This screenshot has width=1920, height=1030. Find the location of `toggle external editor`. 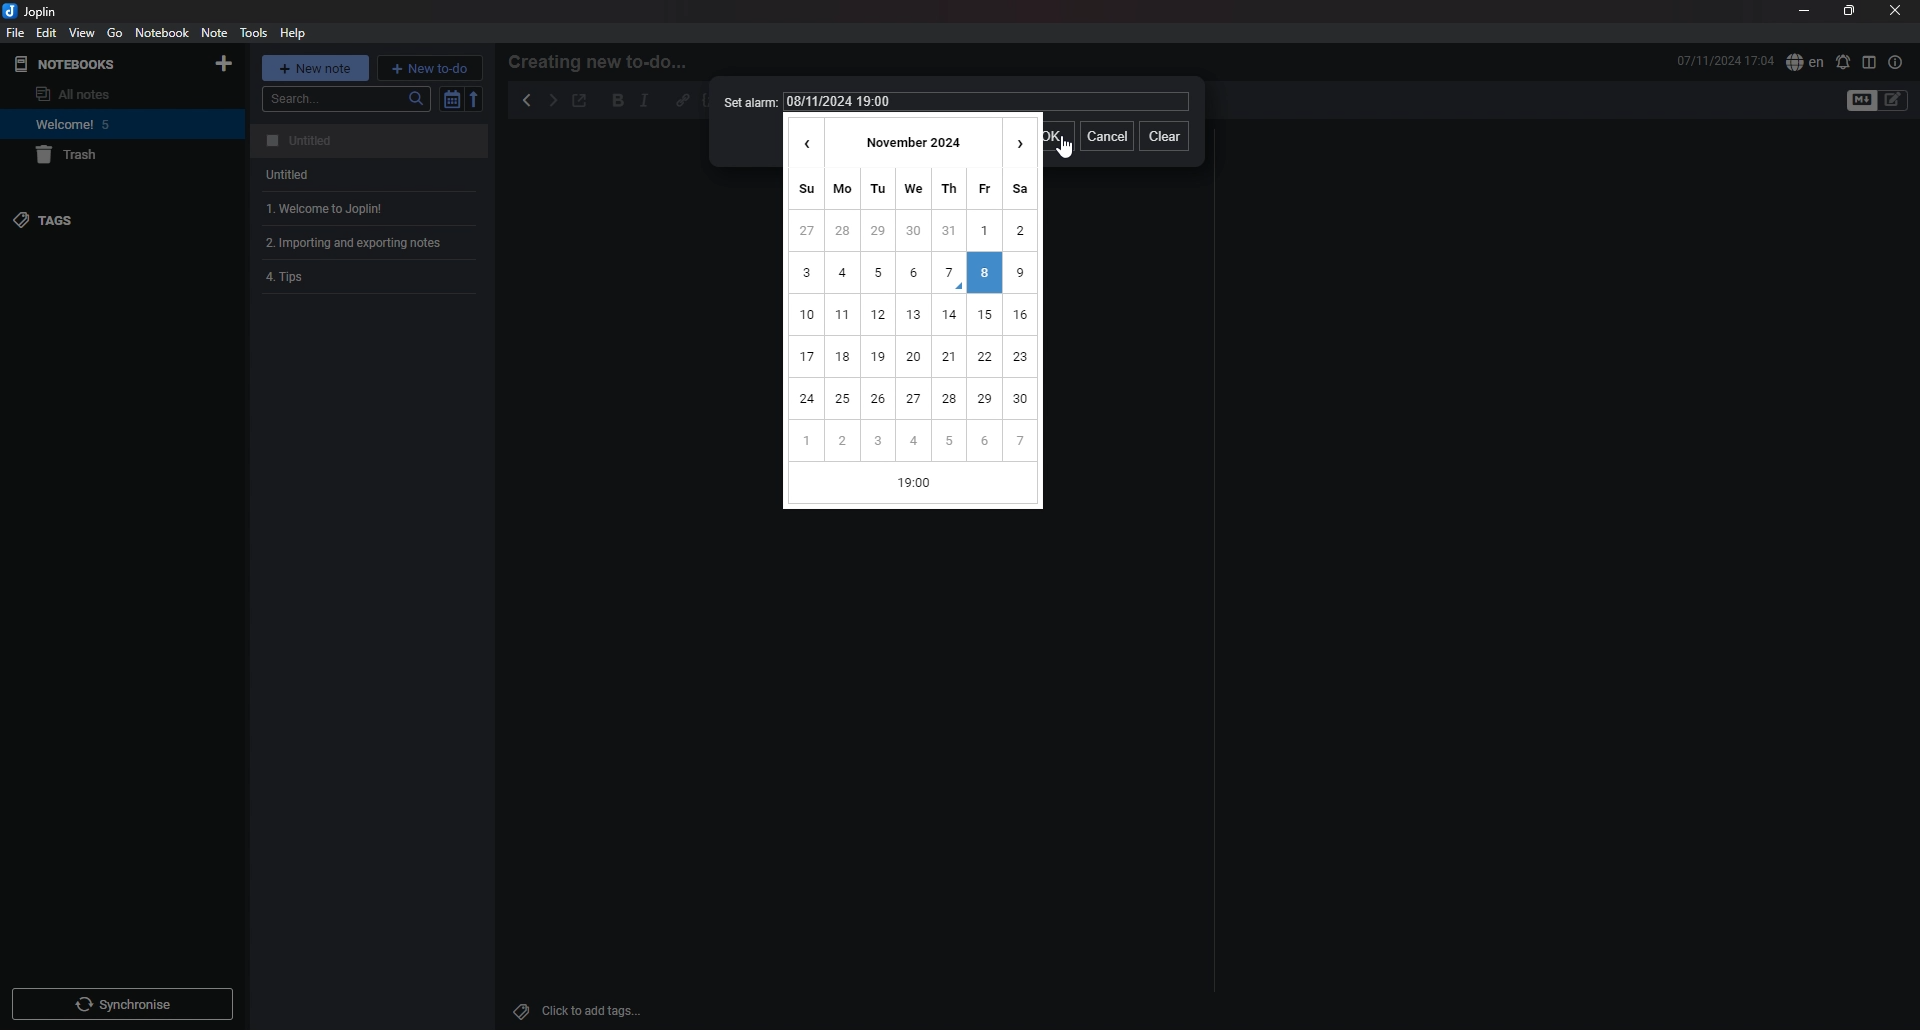

toggle external editor is located at coordinates (581, 101).